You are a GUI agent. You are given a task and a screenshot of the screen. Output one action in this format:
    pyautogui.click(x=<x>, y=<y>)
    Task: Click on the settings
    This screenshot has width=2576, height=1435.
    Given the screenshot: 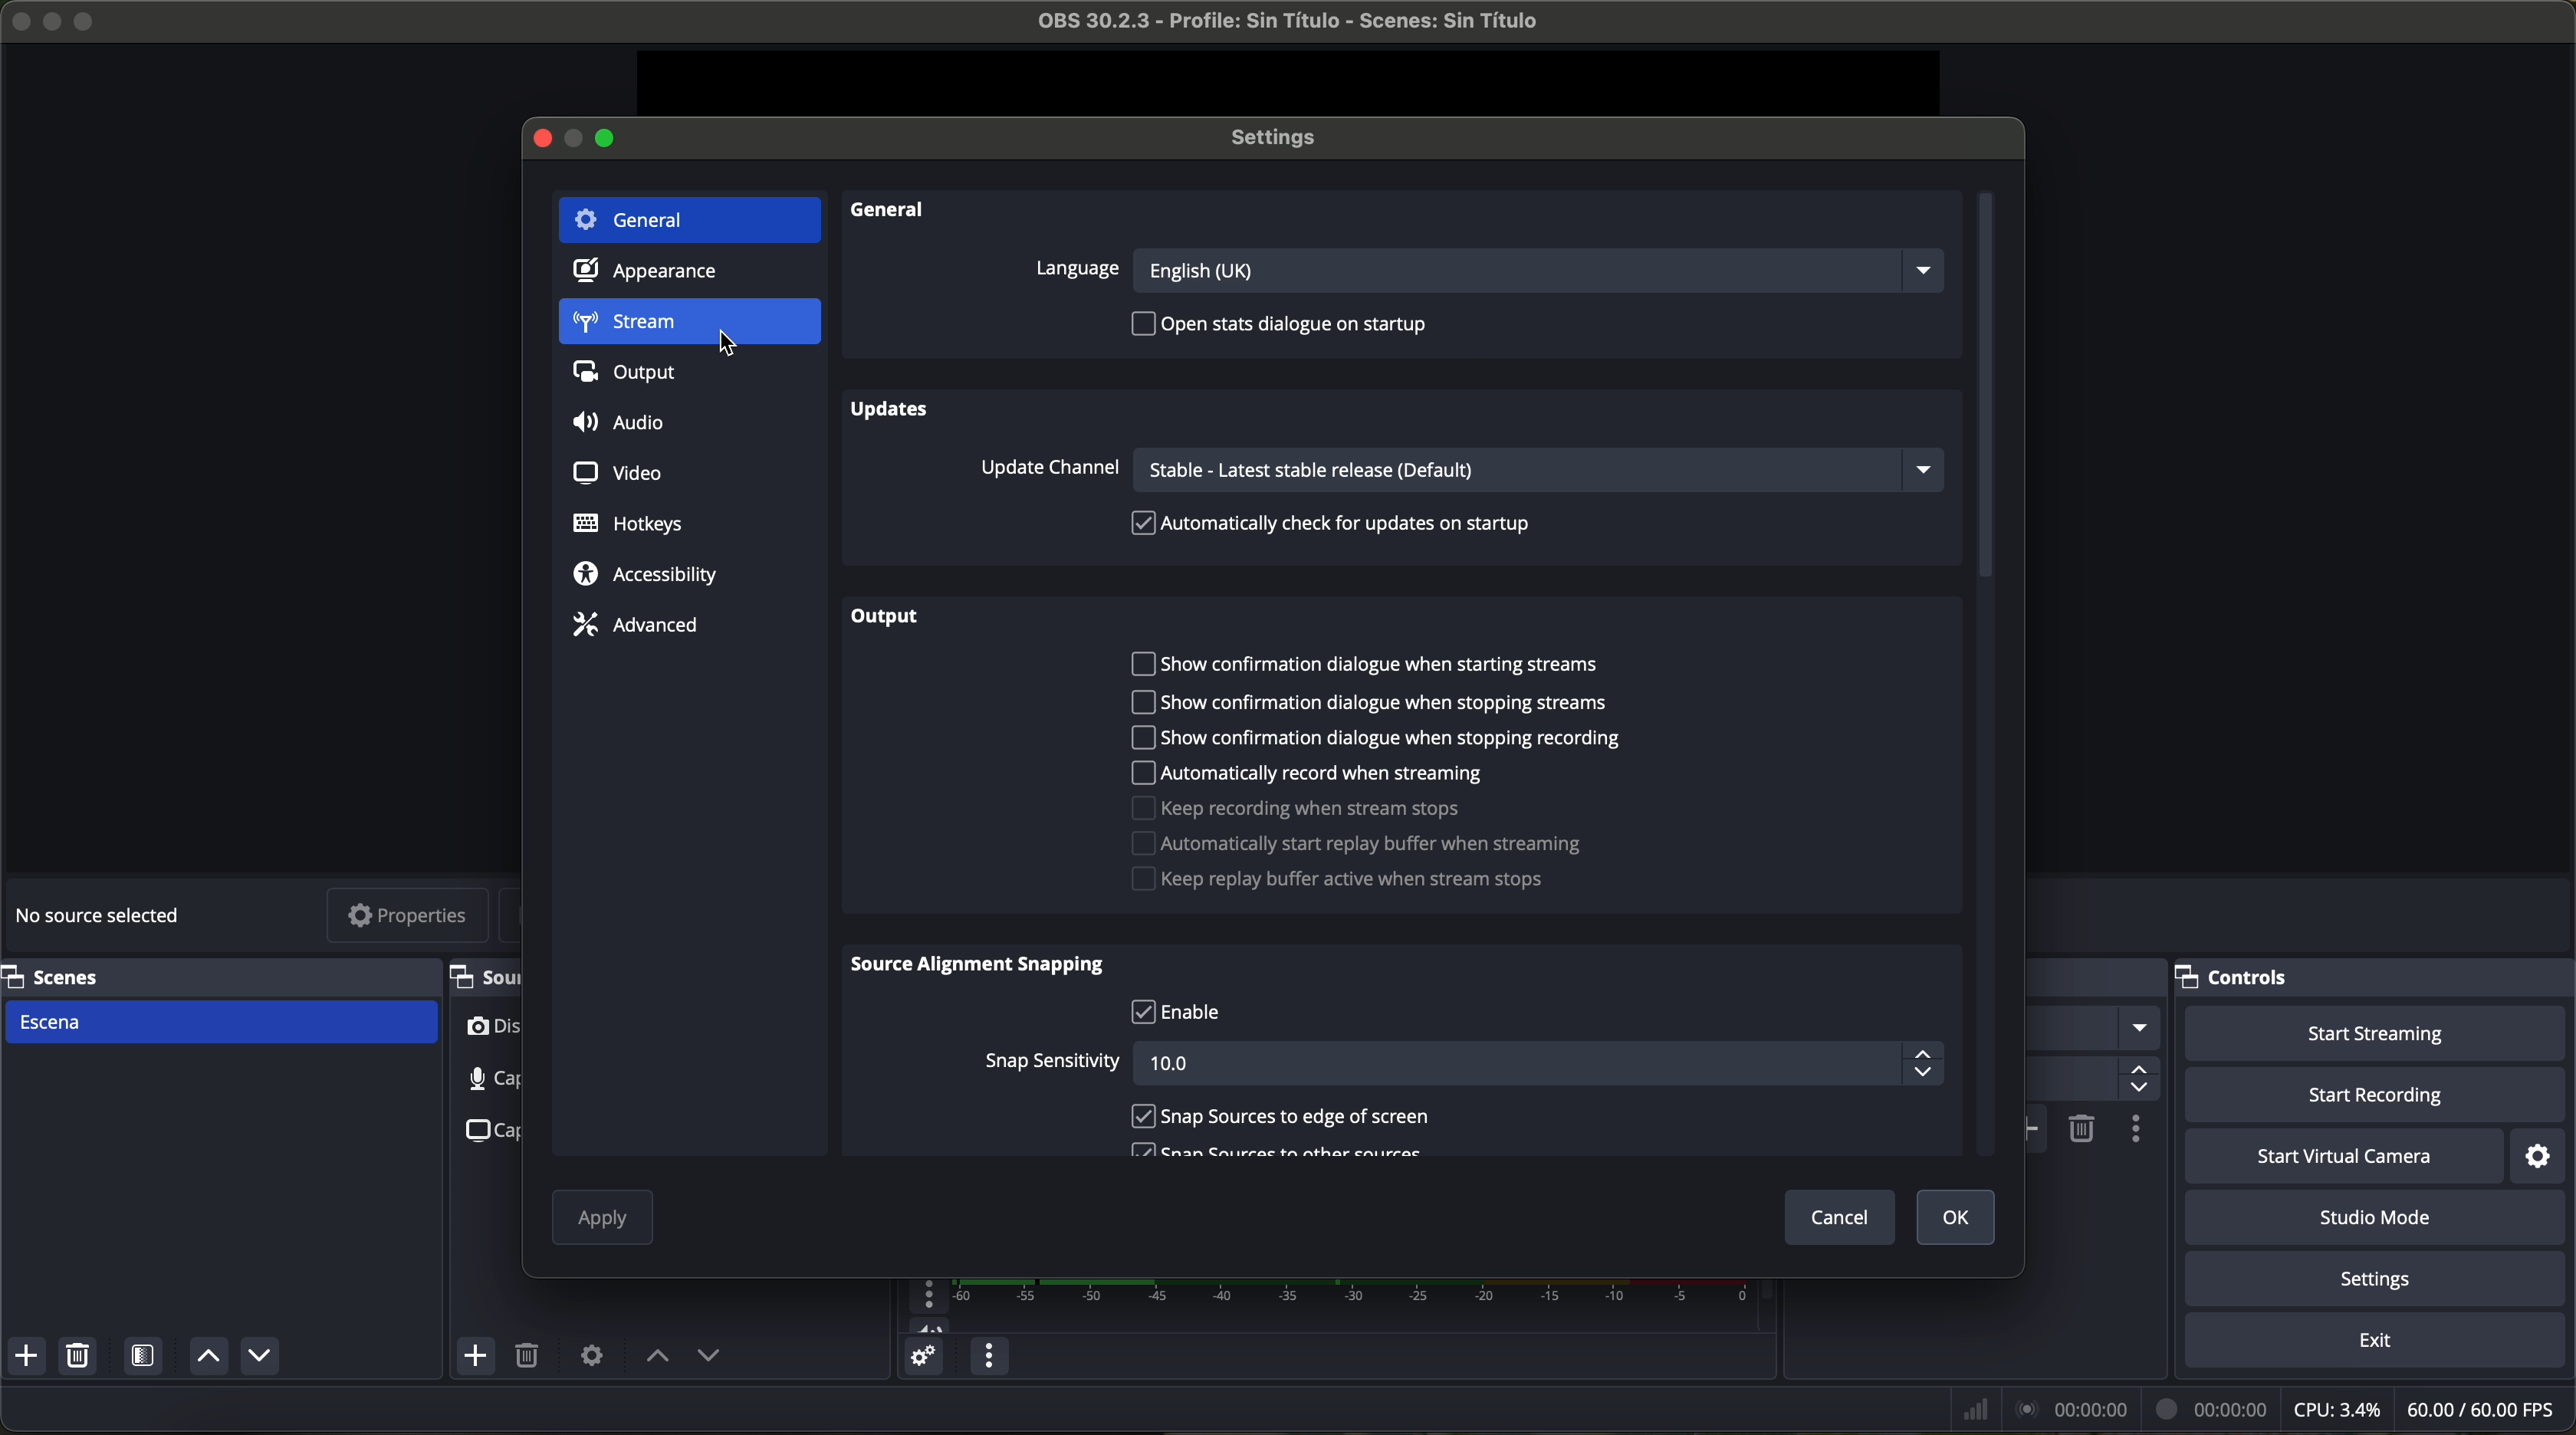 What is the action you would take?
    pyautogui.click(x=2380, y=1282)
    